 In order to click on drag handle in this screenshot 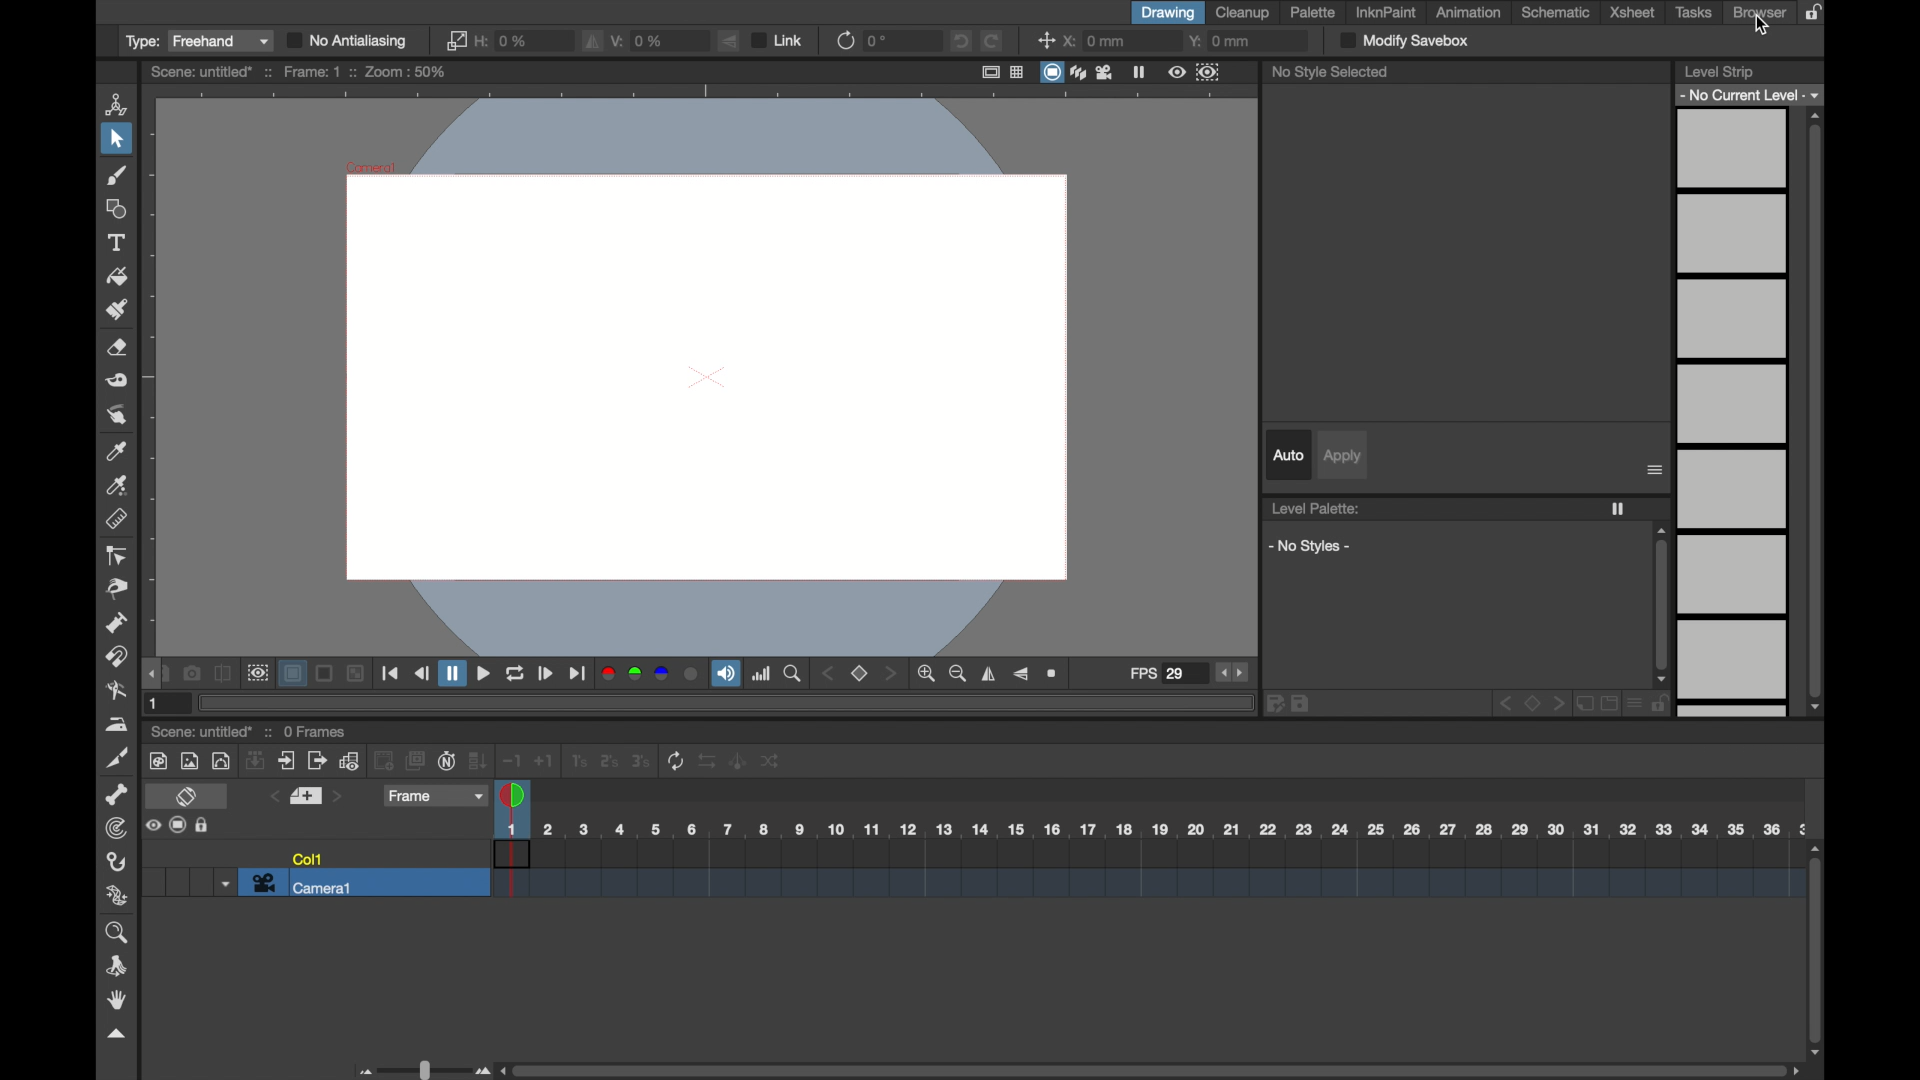, I will do `click(151, 673)`.